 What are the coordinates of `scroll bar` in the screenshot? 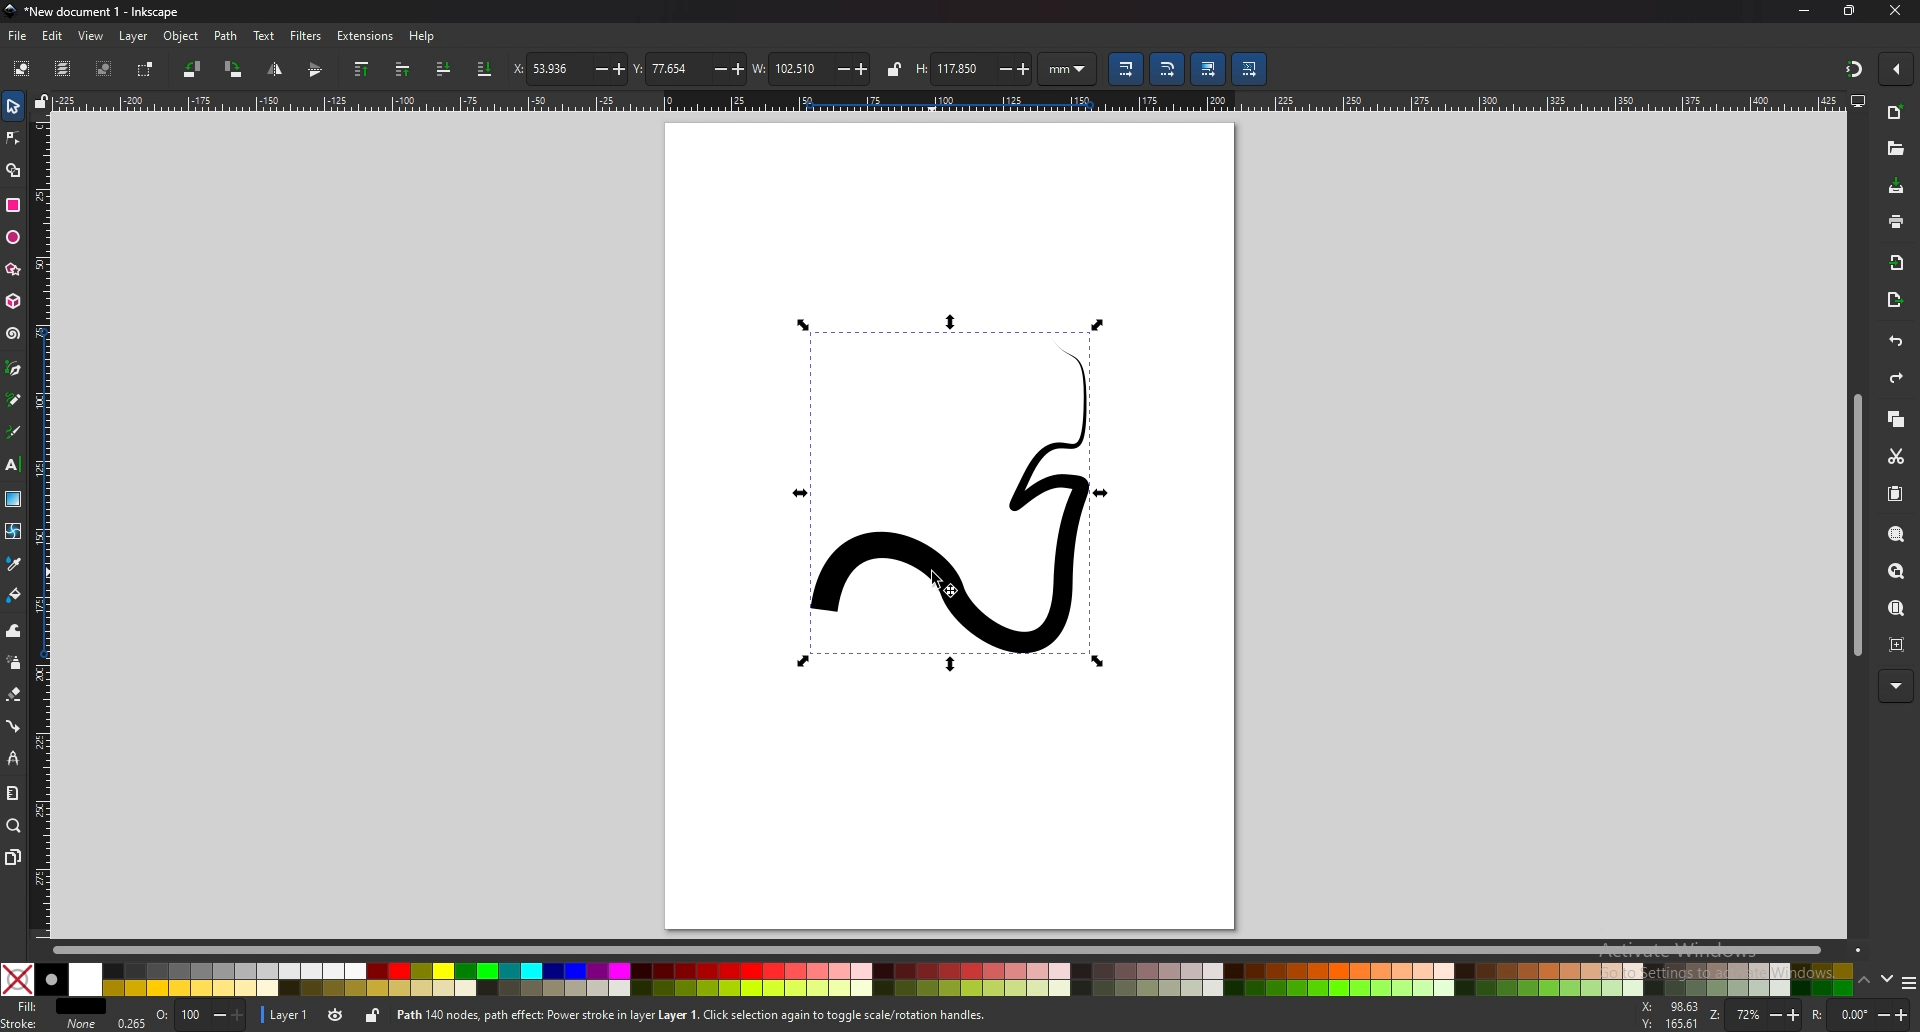 It's located at (1857, 525).